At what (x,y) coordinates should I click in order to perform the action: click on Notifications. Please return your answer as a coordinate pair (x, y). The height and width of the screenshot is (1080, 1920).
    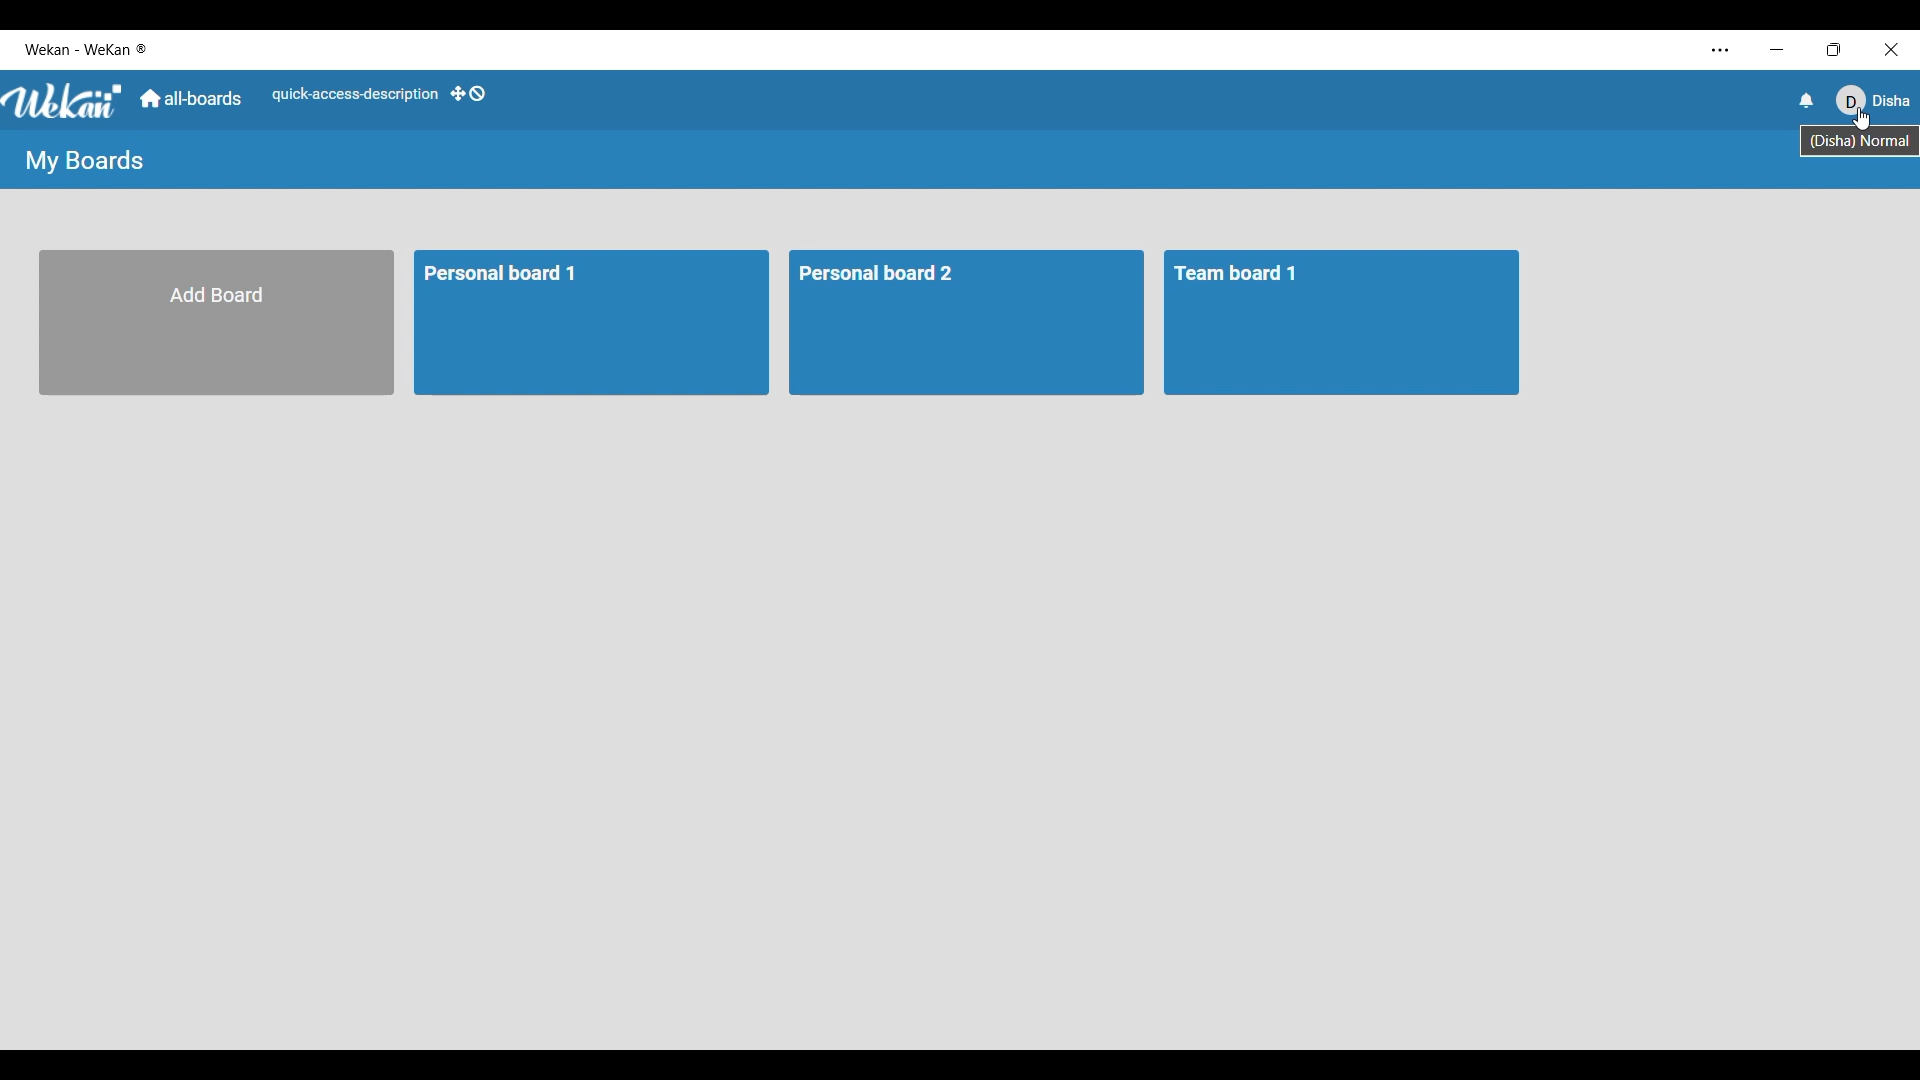
    Looking at the image, I should click on (1807, 100).